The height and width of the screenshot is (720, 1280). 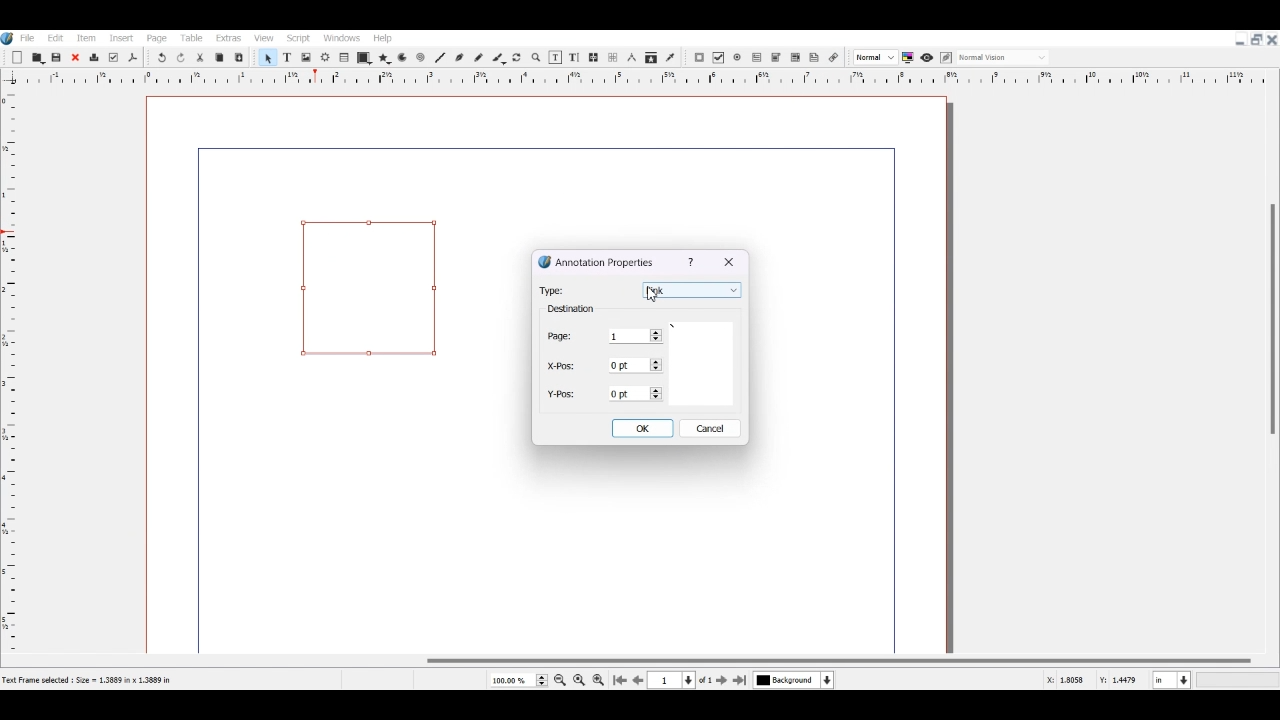 What do you see at coordinates (39, 57) in the screenshot?
I see `Open` at bounding box center [39, 57].